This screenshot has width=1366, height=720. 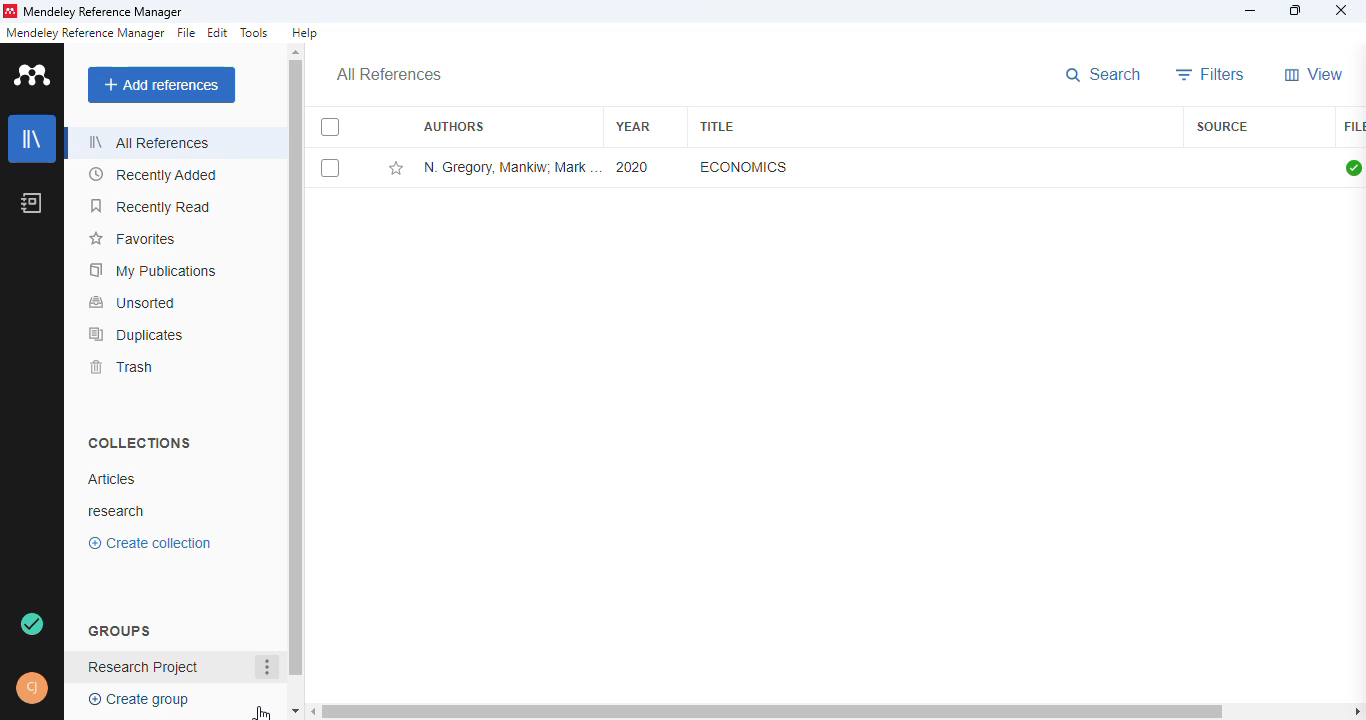 I want to click on mendeley reference manager, so click(x=103, y=12).